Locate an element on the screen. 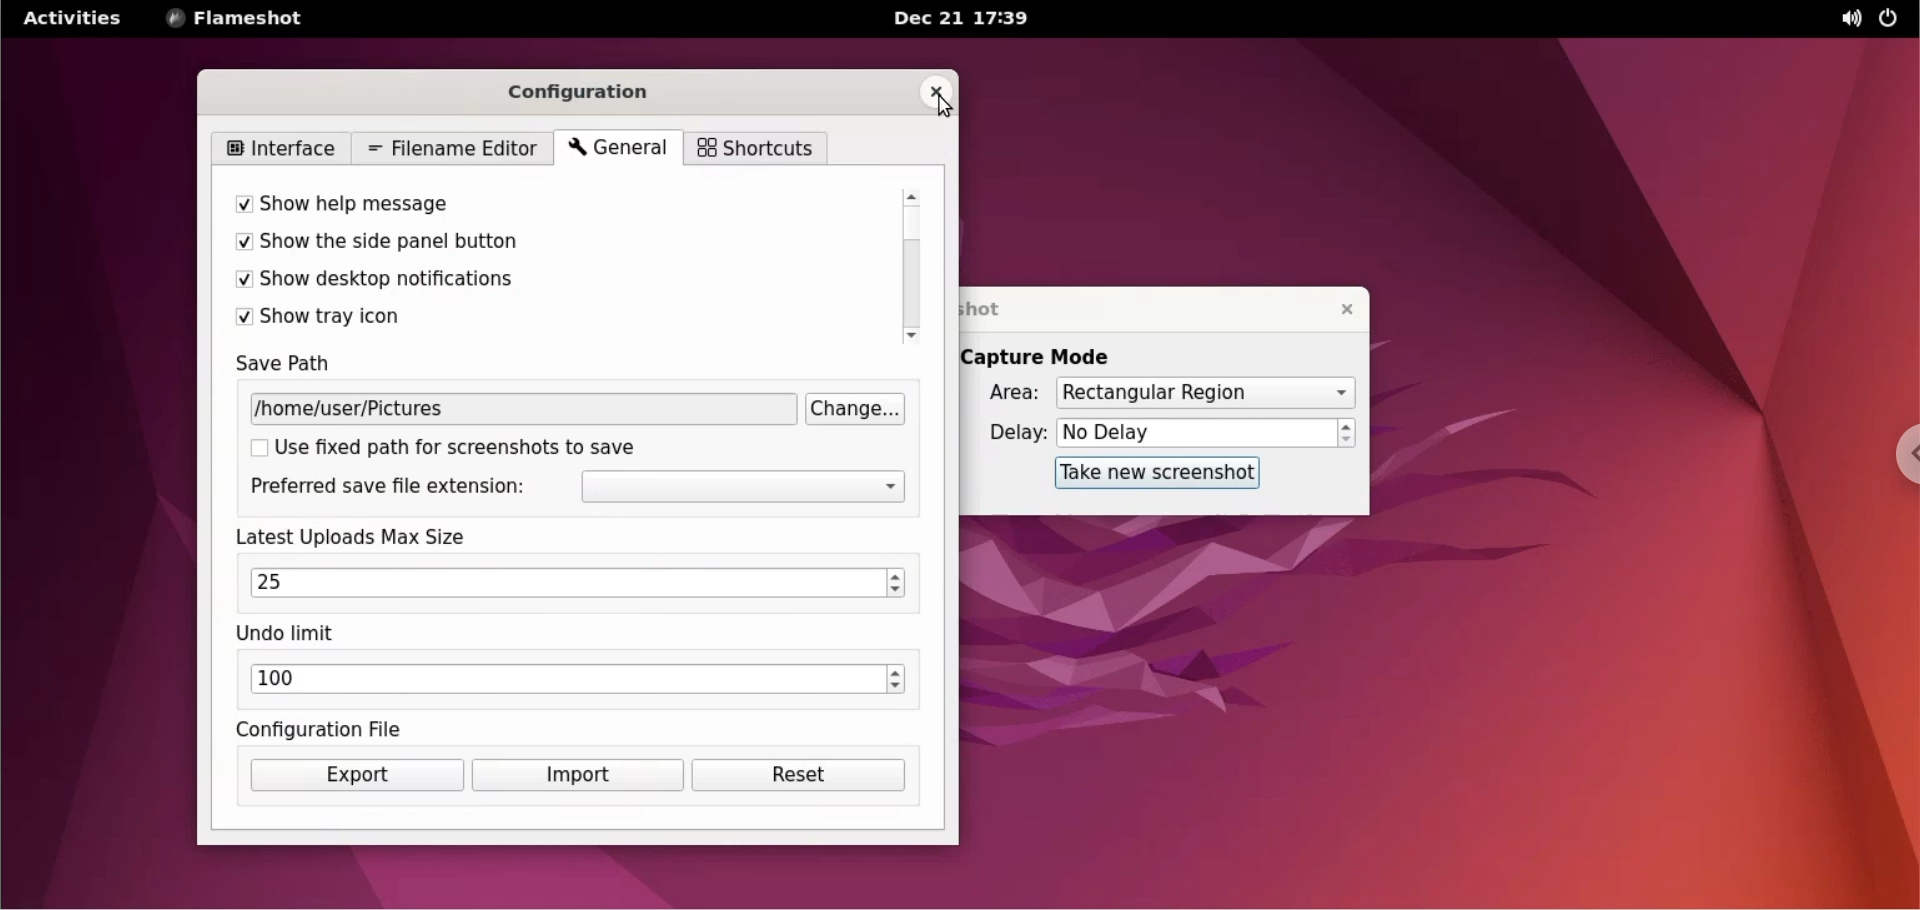 The width and height of the screenshot is (1920, 910). change path is located at coordinates (860, 409).